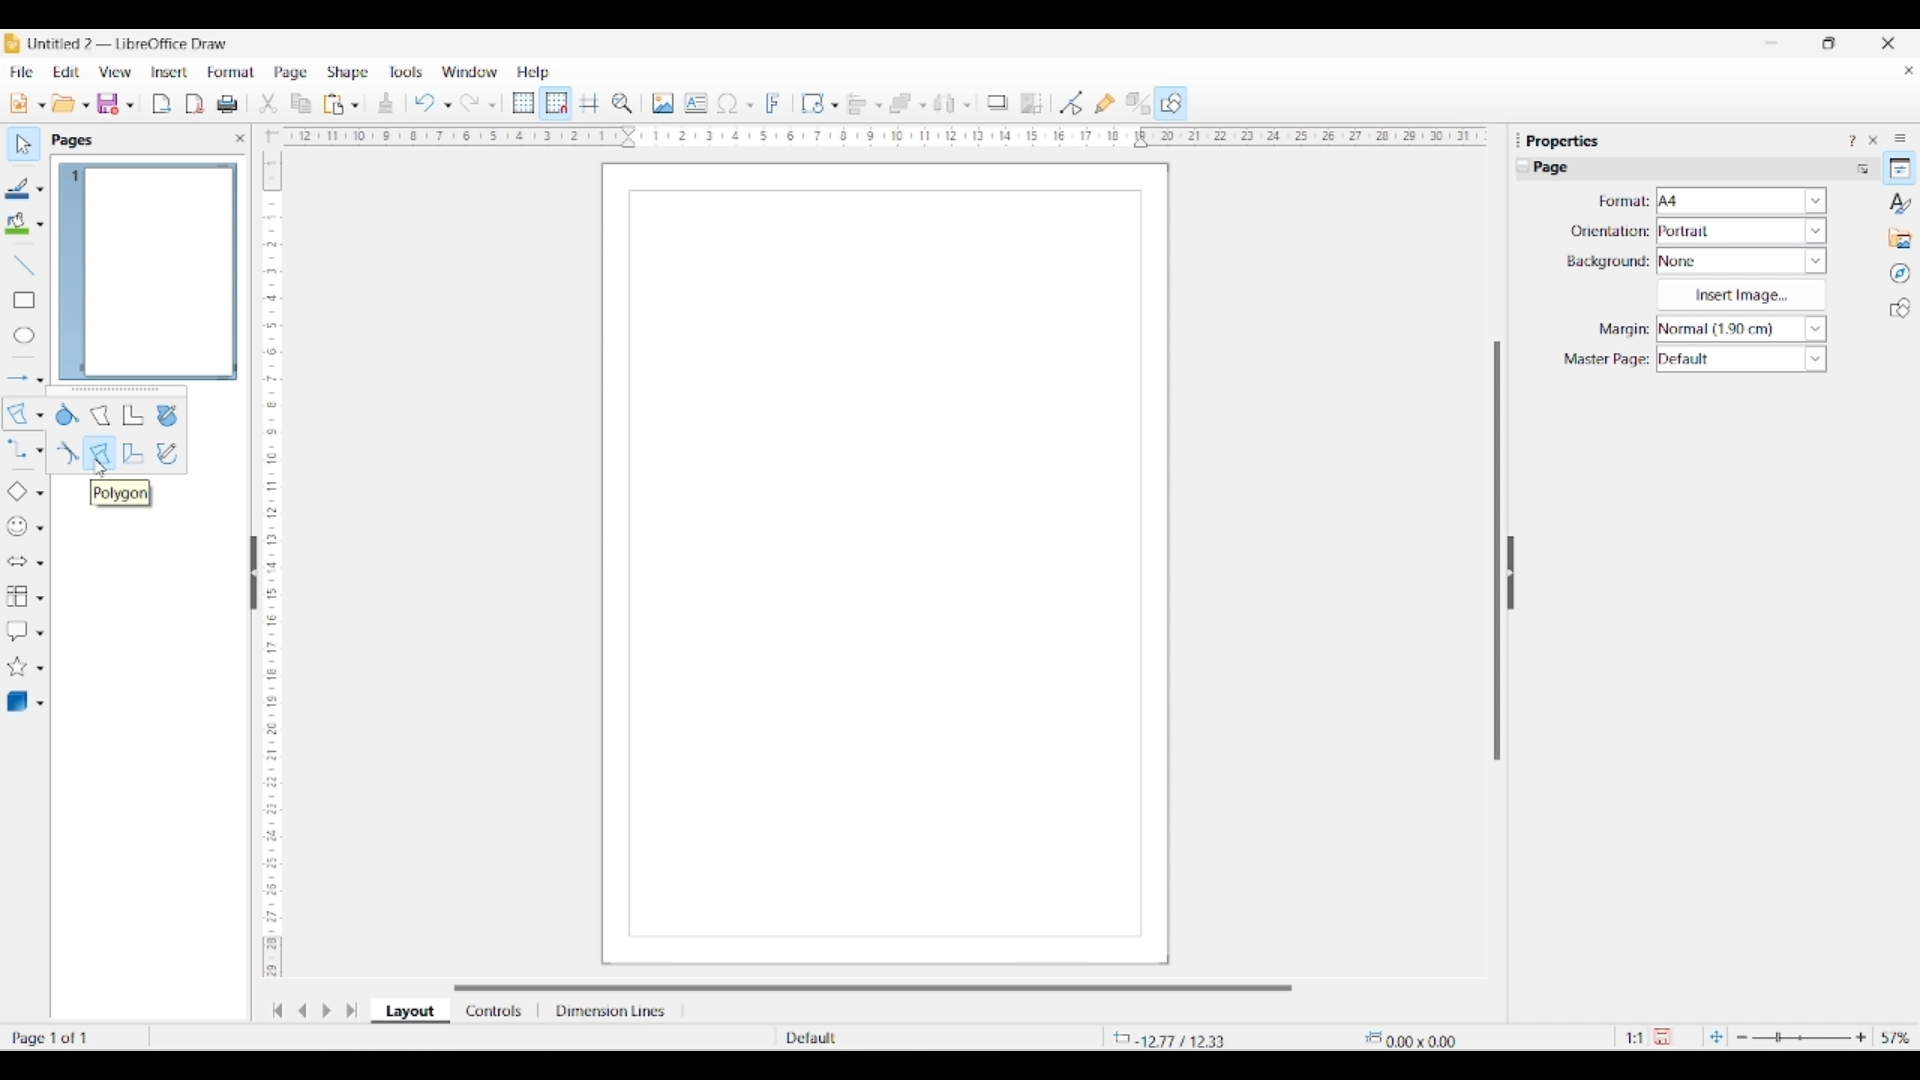 The height and width of the screenshot is (1080, 1920). Describe the element at coordinates (326, 1011) in the screenshot. I see `Move to next slide` at that location.